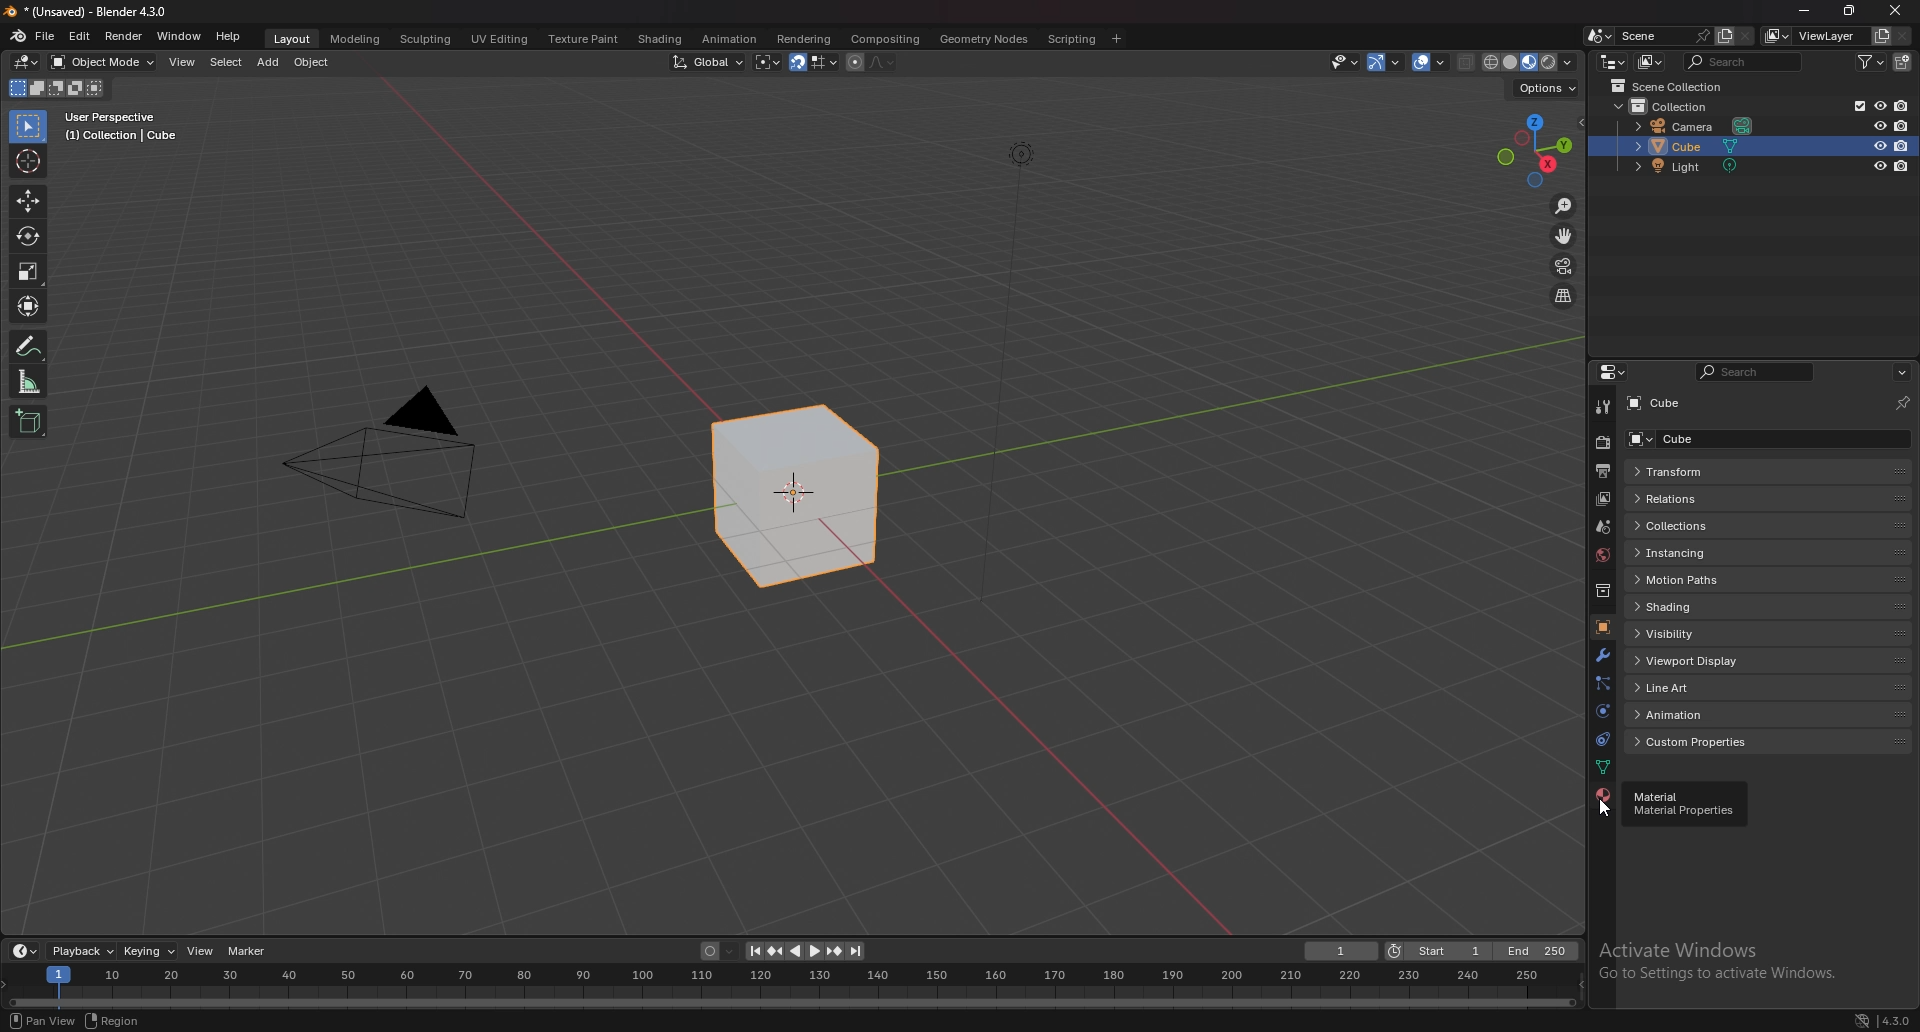  I want to click on hide in viewport, so click(1879, 125).